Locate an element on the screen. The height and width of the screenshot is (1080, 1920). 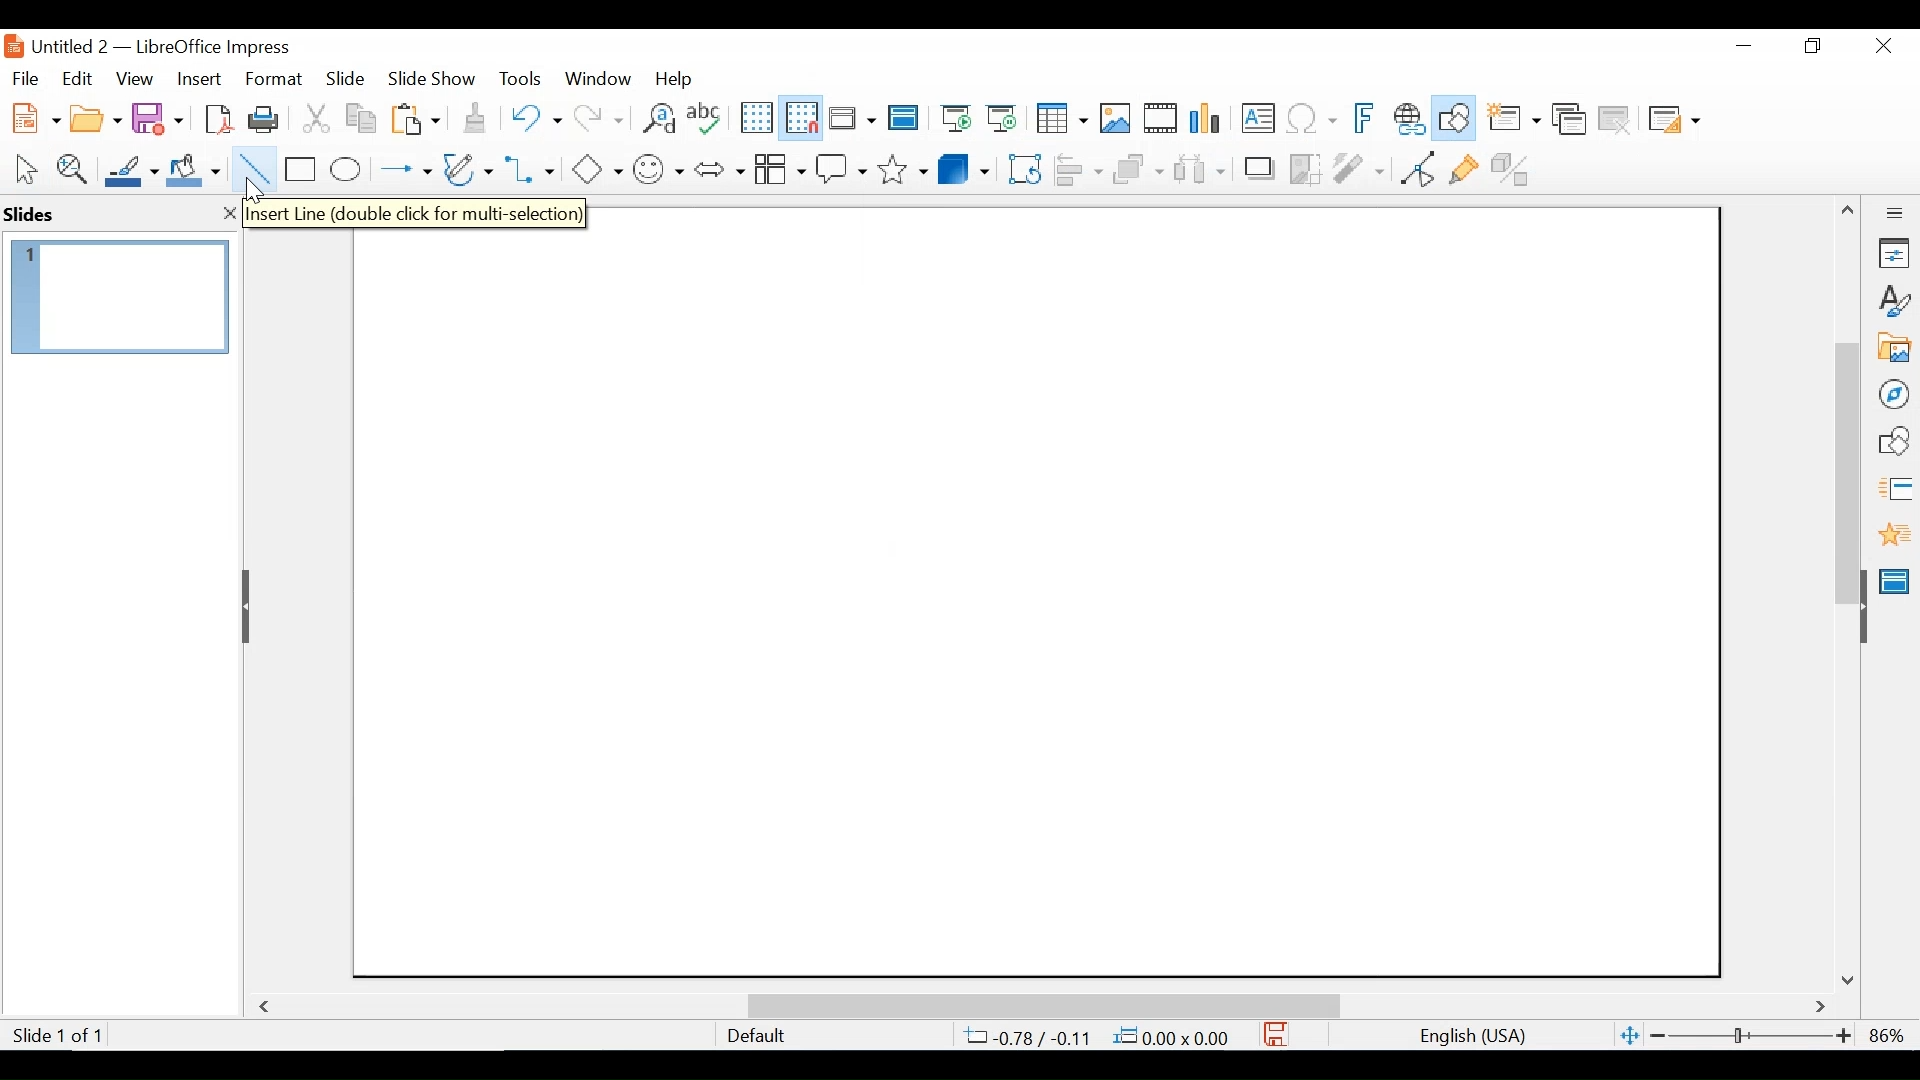
Shapes is located at coordinates (1894, 441).